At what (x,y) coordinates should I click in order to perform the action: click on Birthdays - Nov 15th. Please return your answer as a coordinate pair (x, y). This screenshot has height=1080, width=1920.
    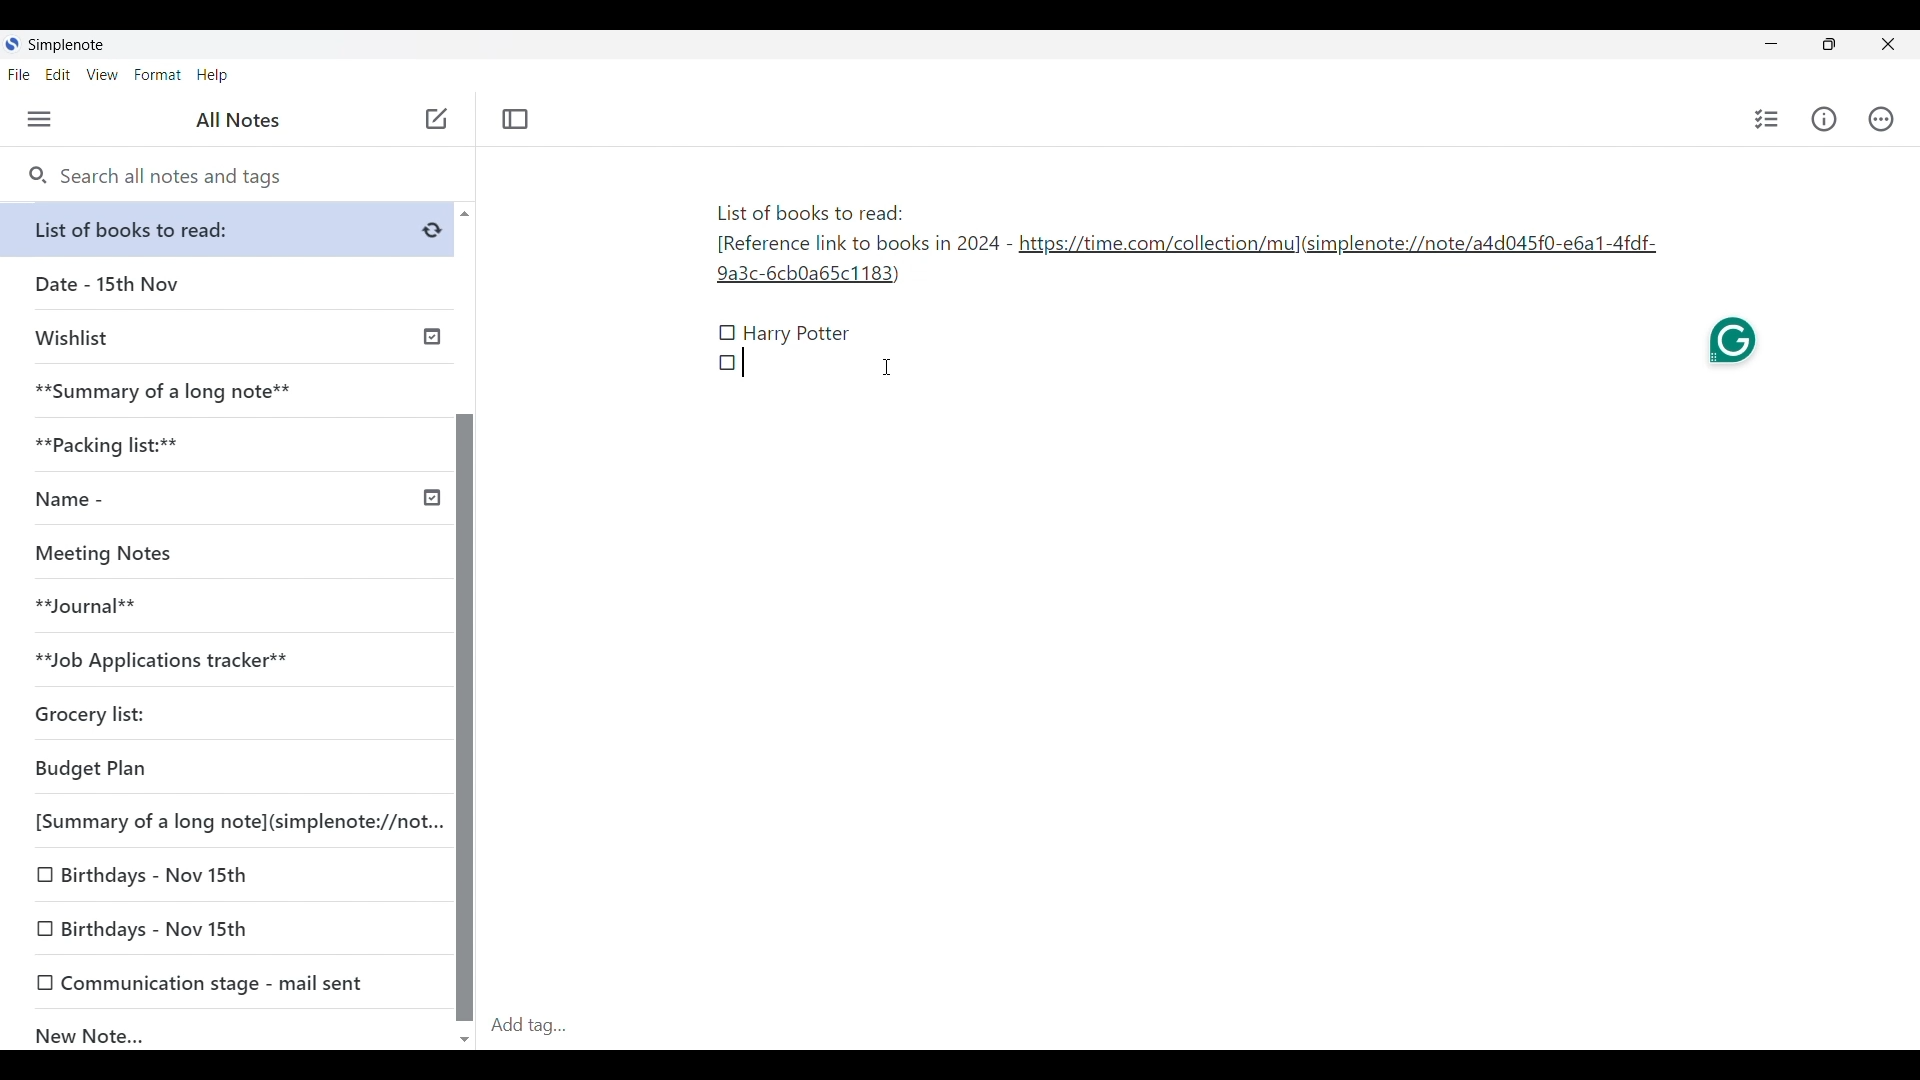
    Looking at the image, I should click on (226, 876).